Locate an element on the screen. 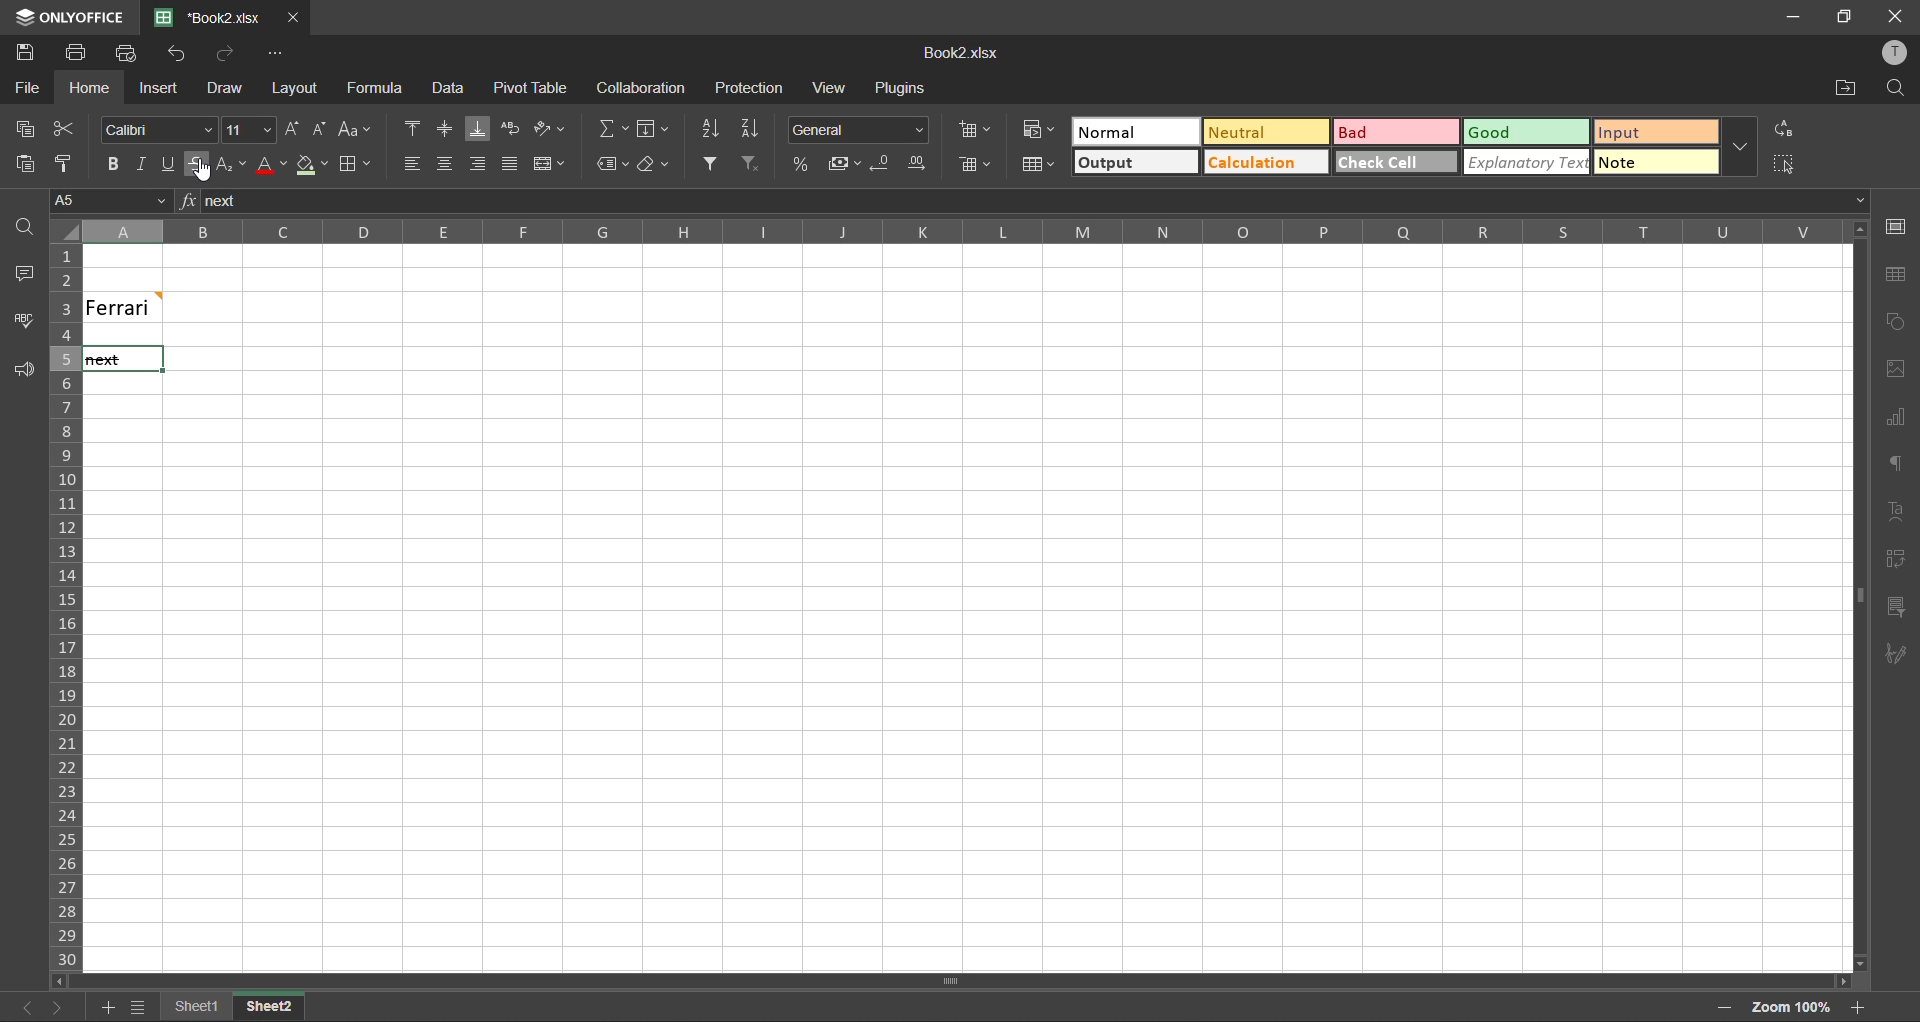 This screenshot has width=1920, height=1022. close tab is located at coordinates (299, 19).